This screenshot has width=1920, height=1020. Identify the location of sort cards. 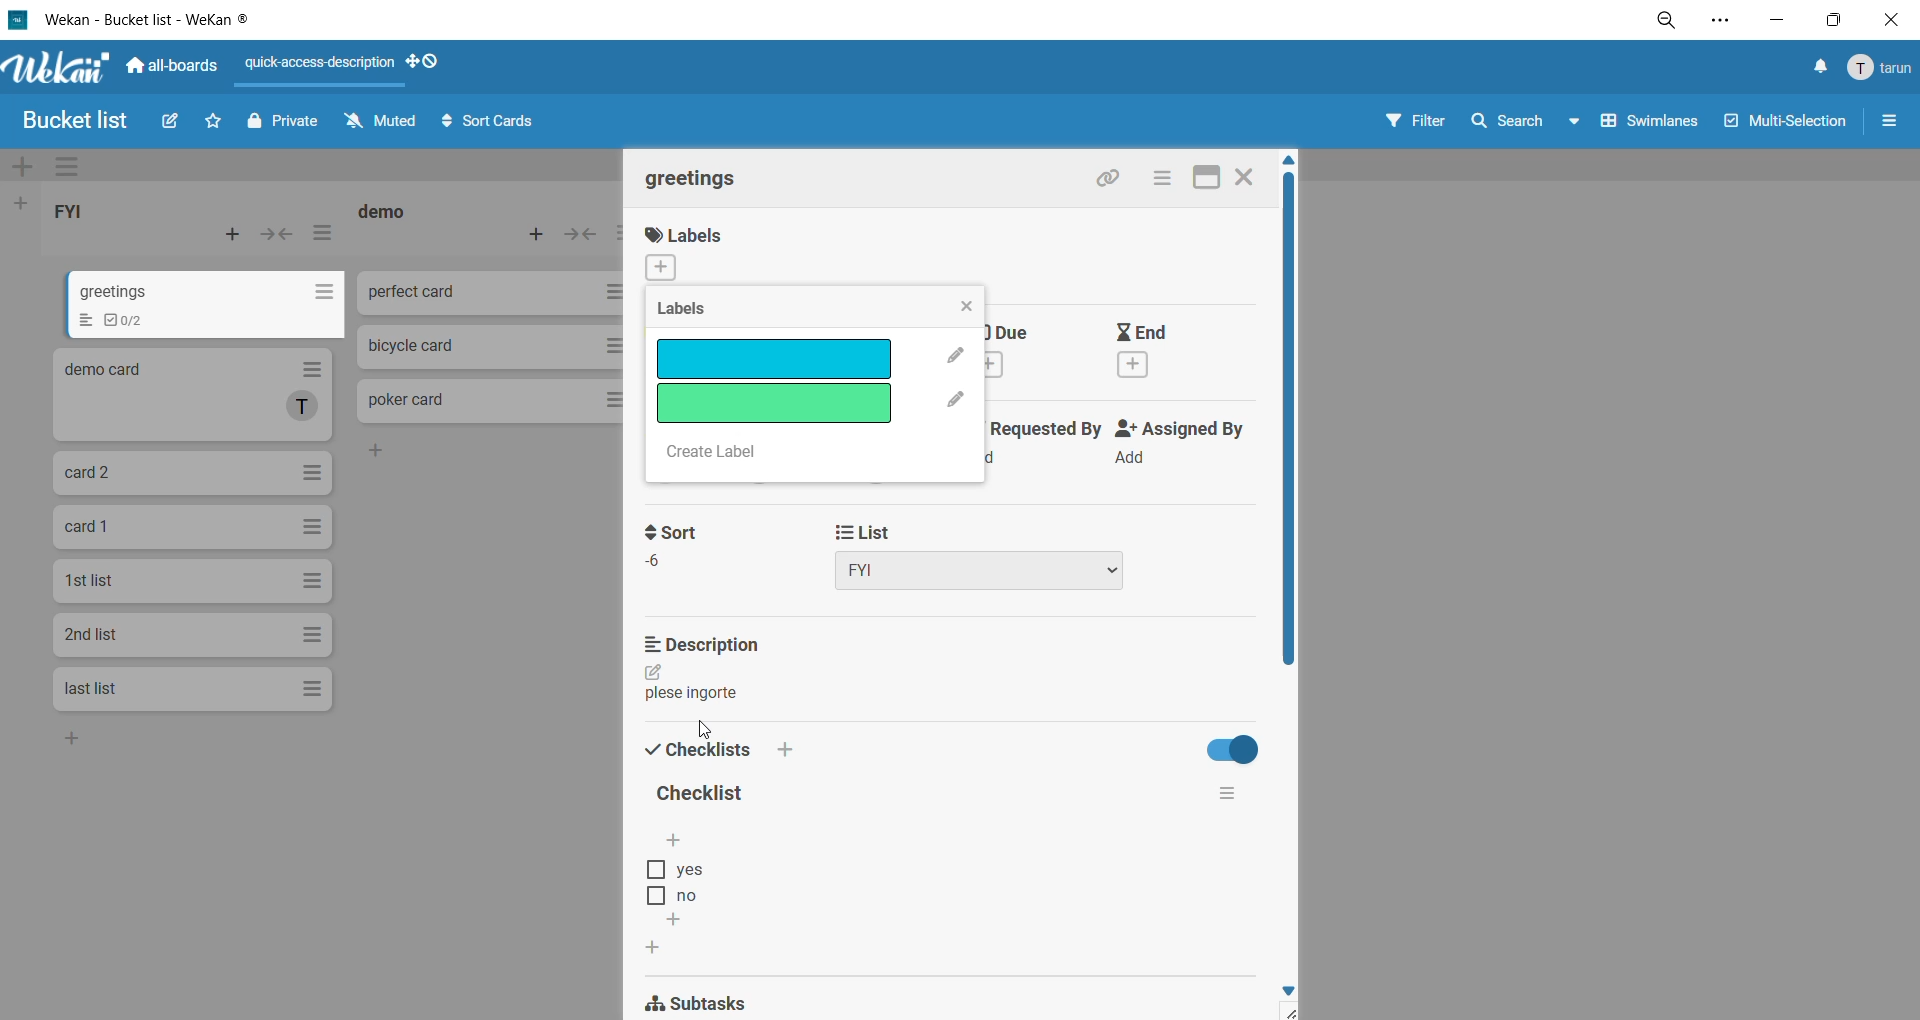
(495, 123).